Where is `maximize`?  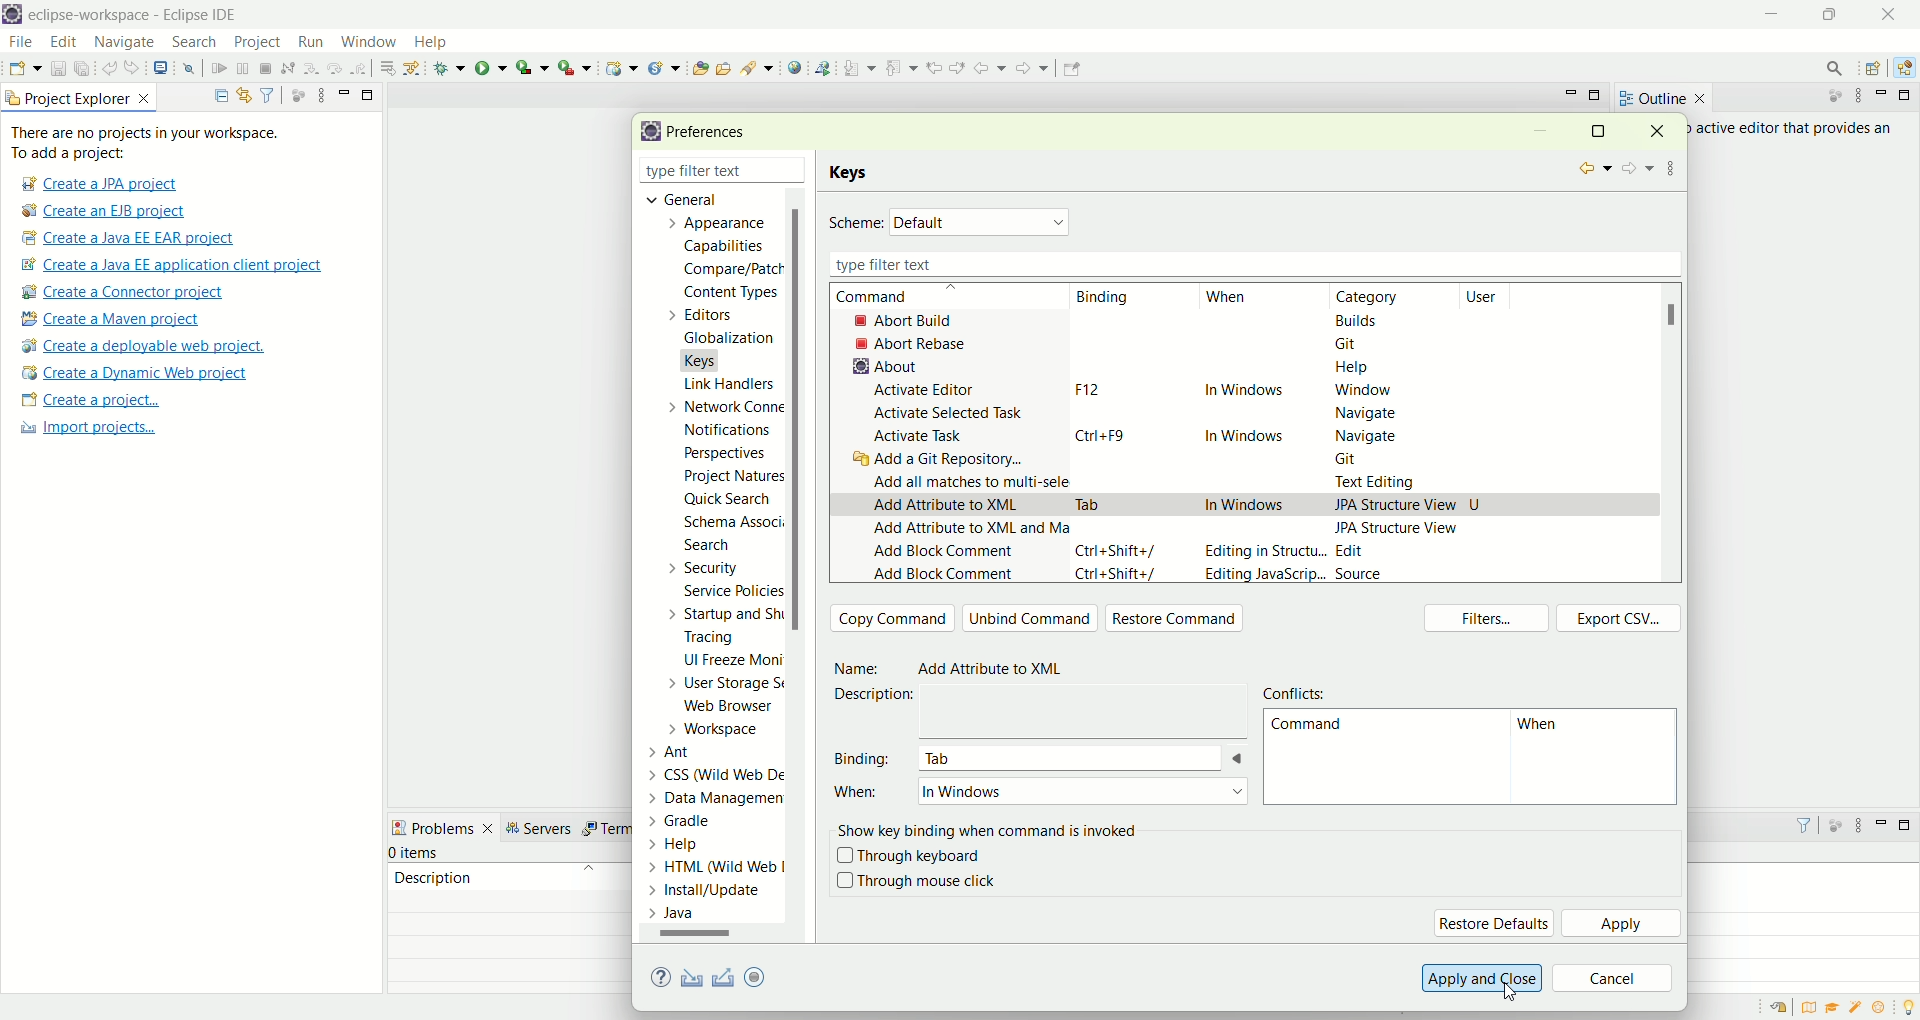 maximize is located at coordinates (1908, 825).